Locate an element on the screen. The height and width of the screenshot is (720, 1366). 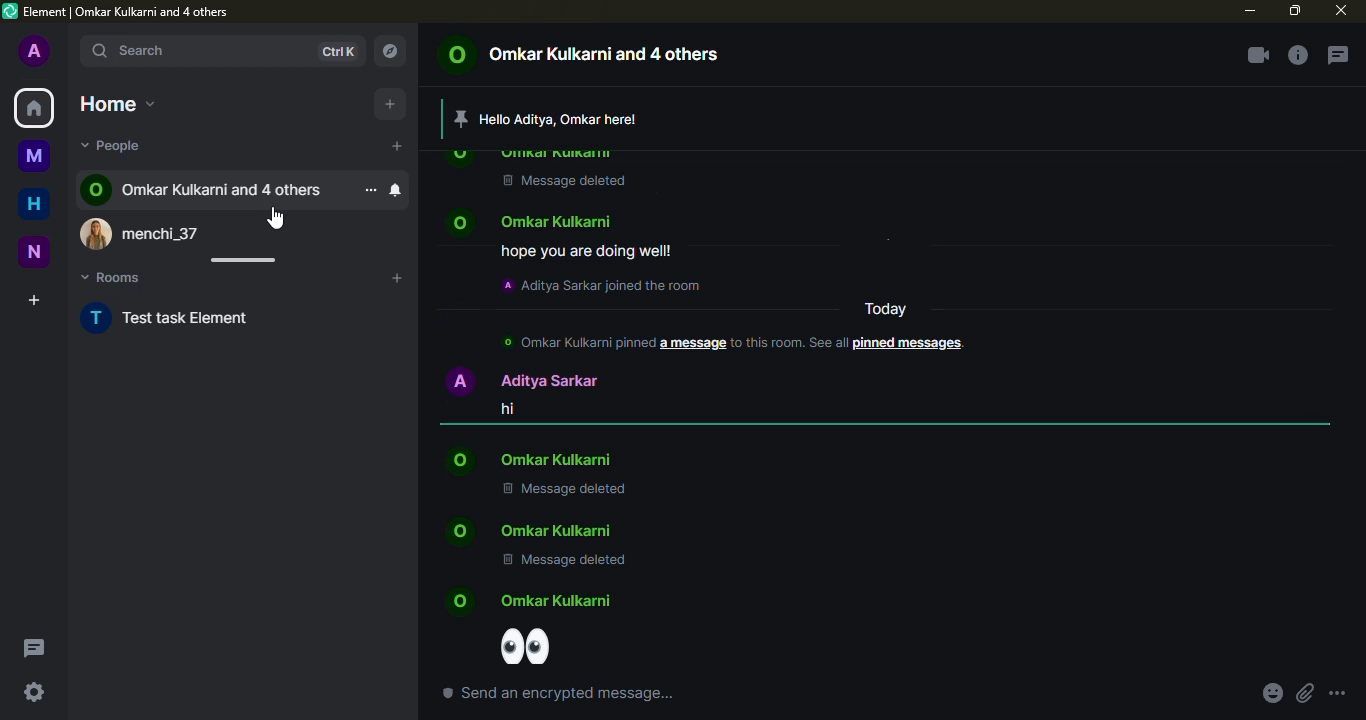
omkar kulkarni and 4 others is located at coordinates (582, 52).